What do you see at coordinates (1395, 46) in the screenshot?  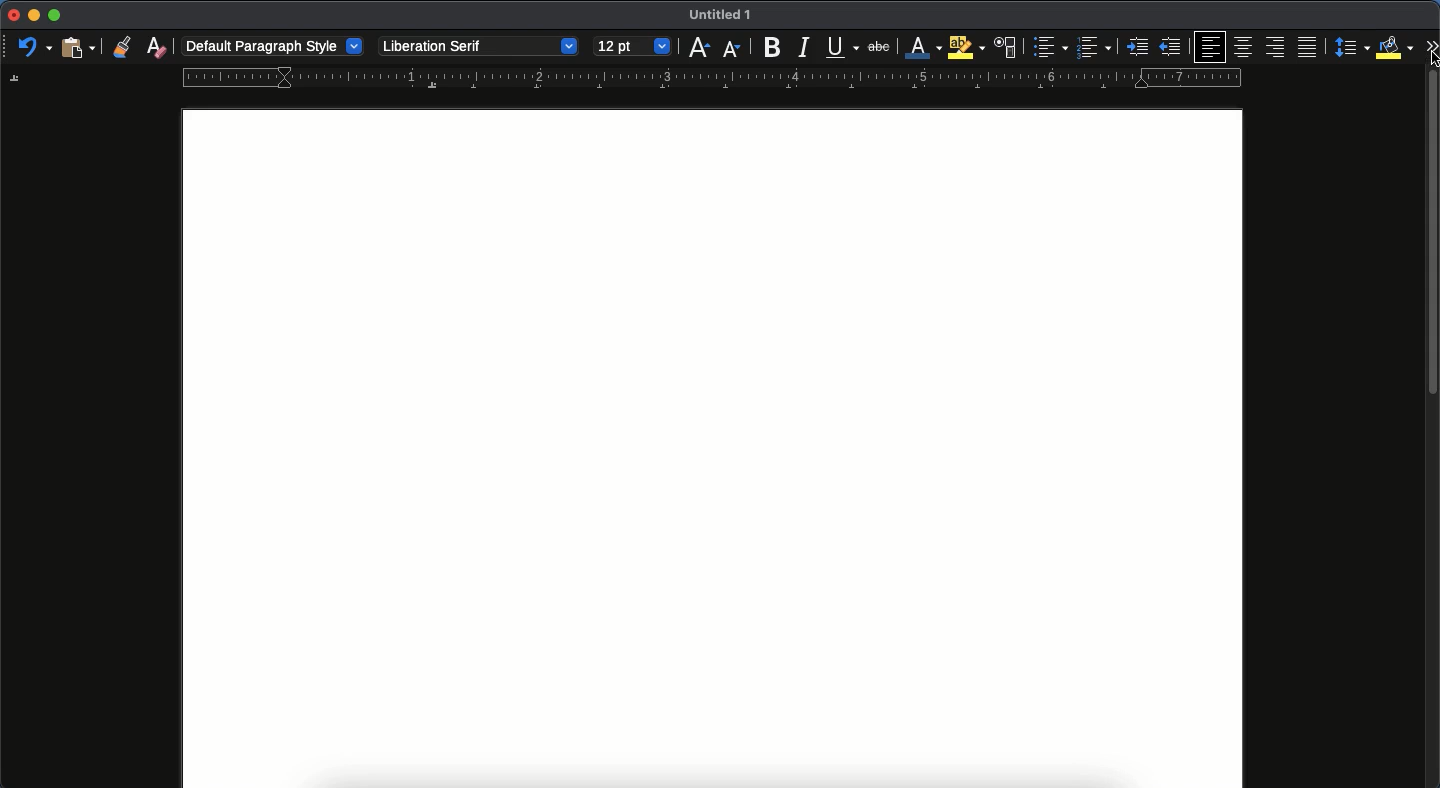 I see `fill color ` at bounding box center [1395, 46].